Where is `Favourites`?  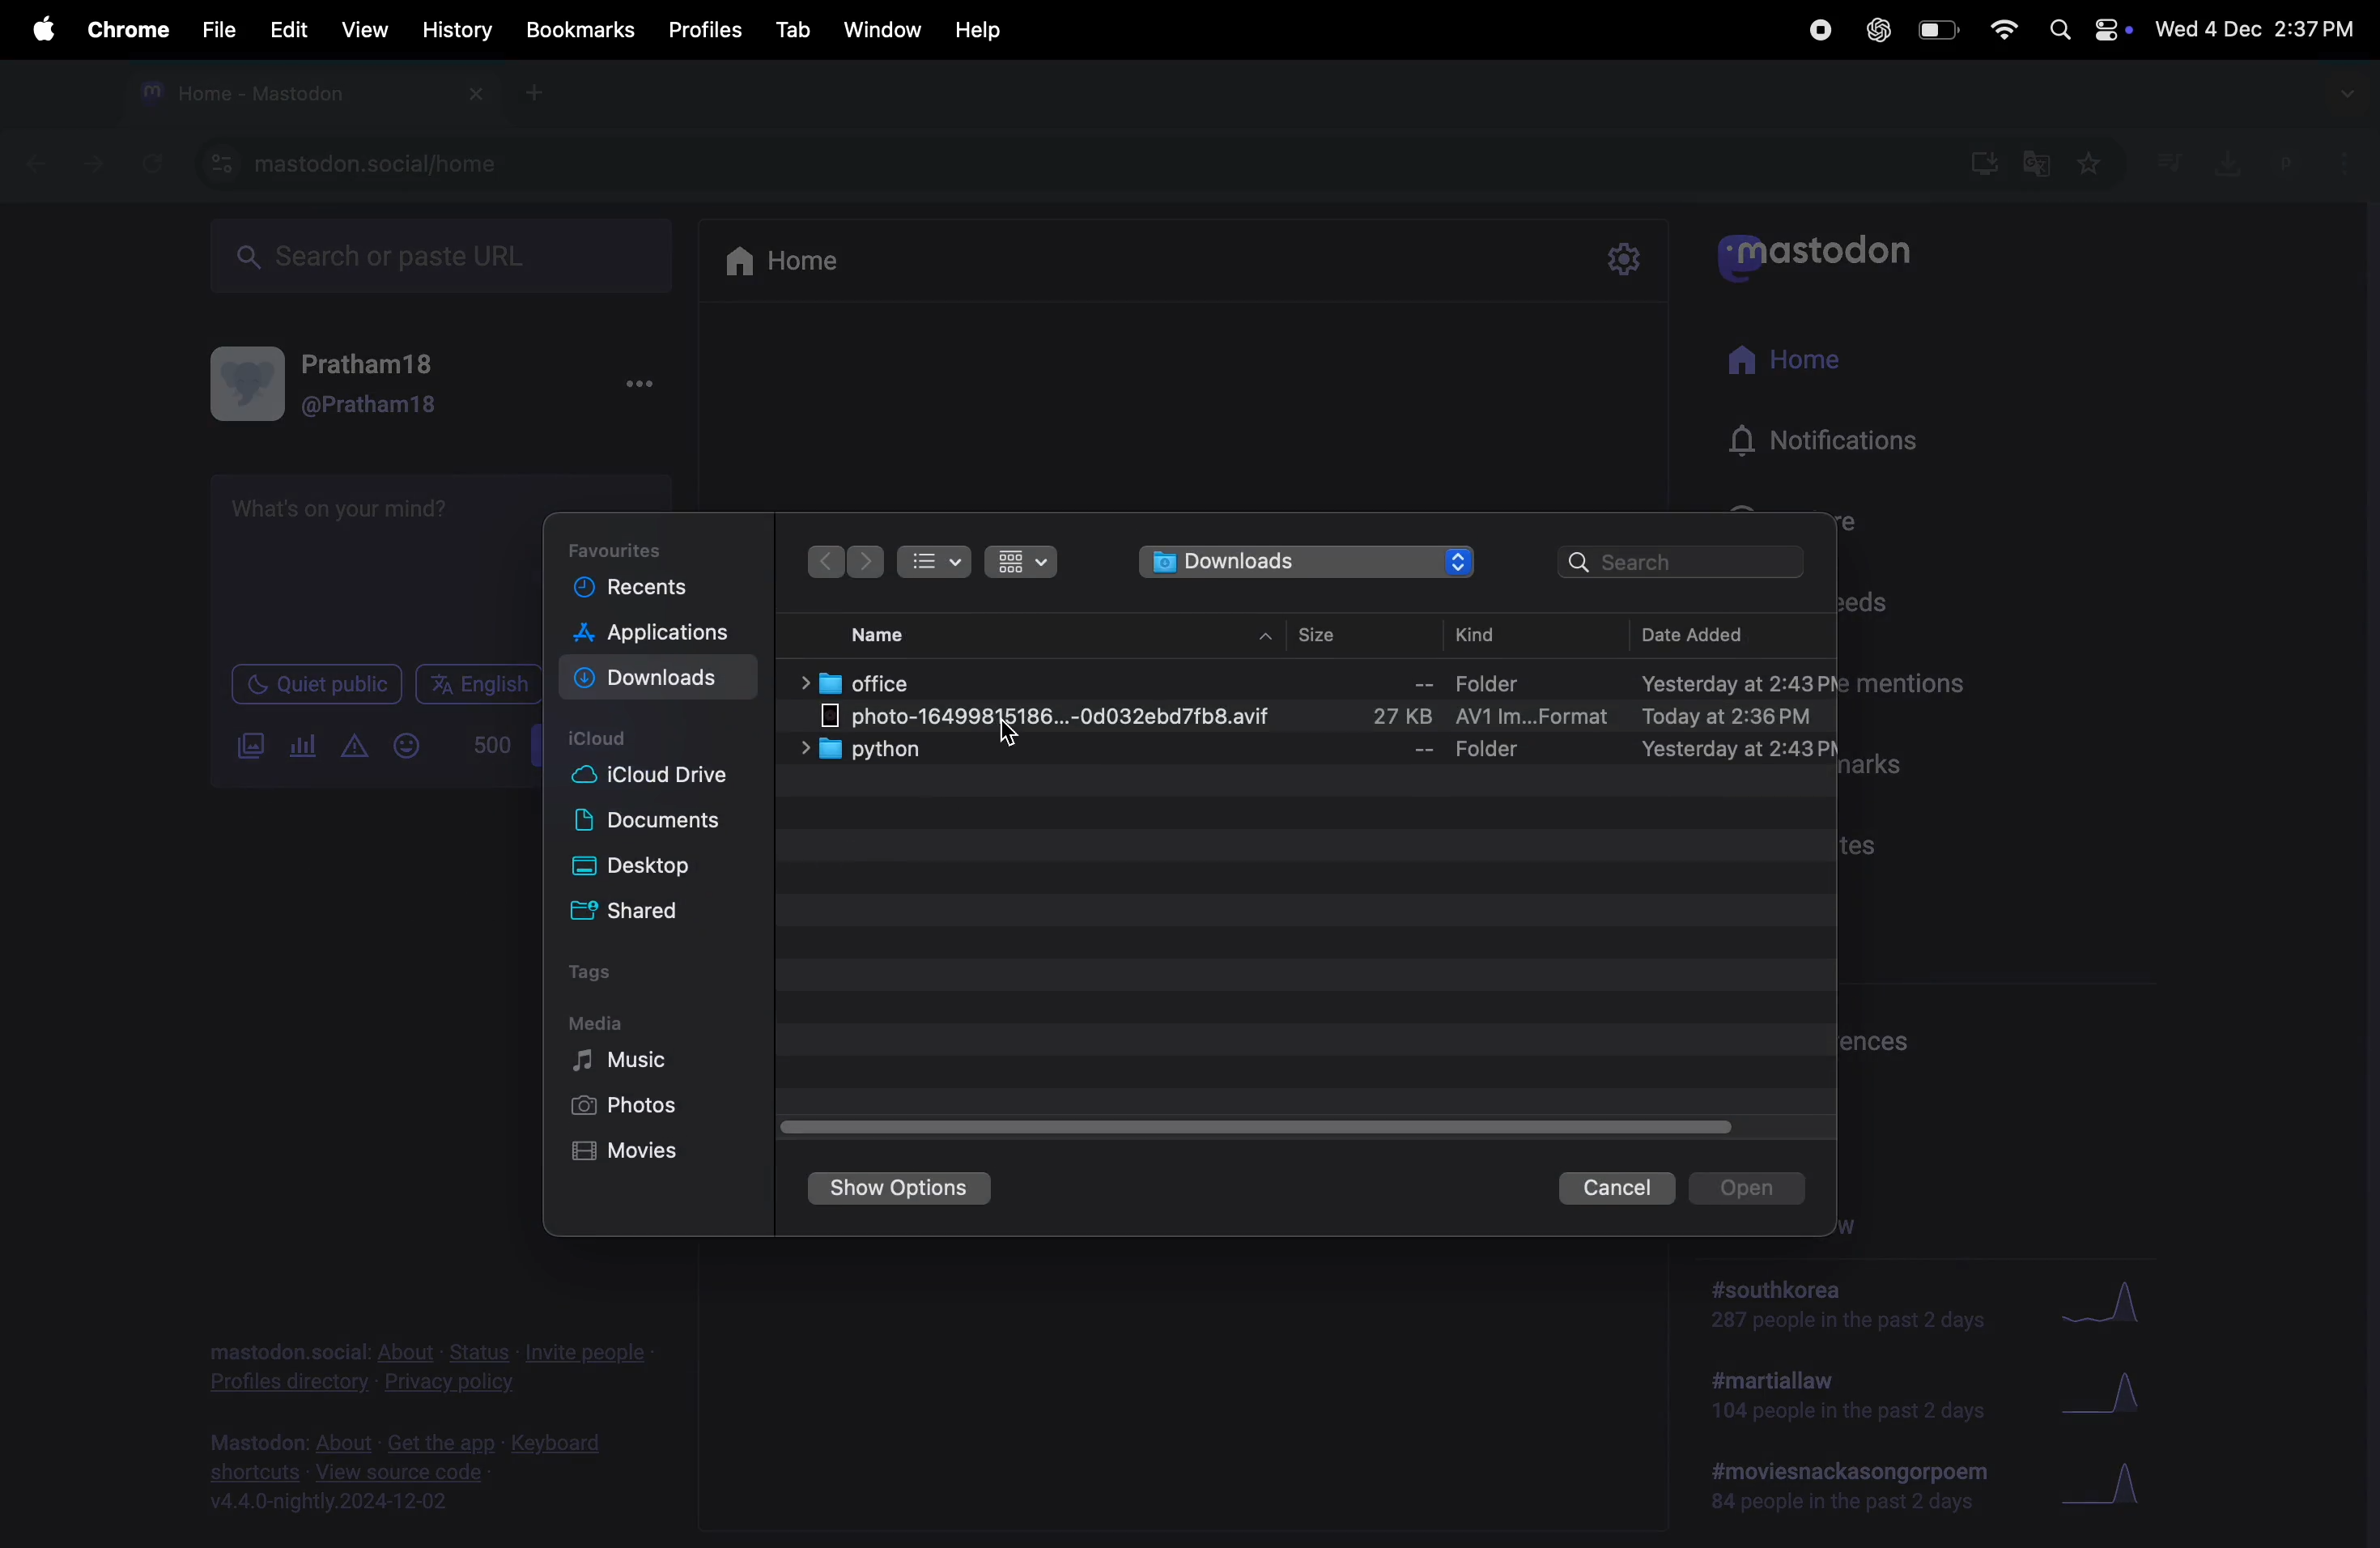 Favourites is located at coordinates (630, 546).